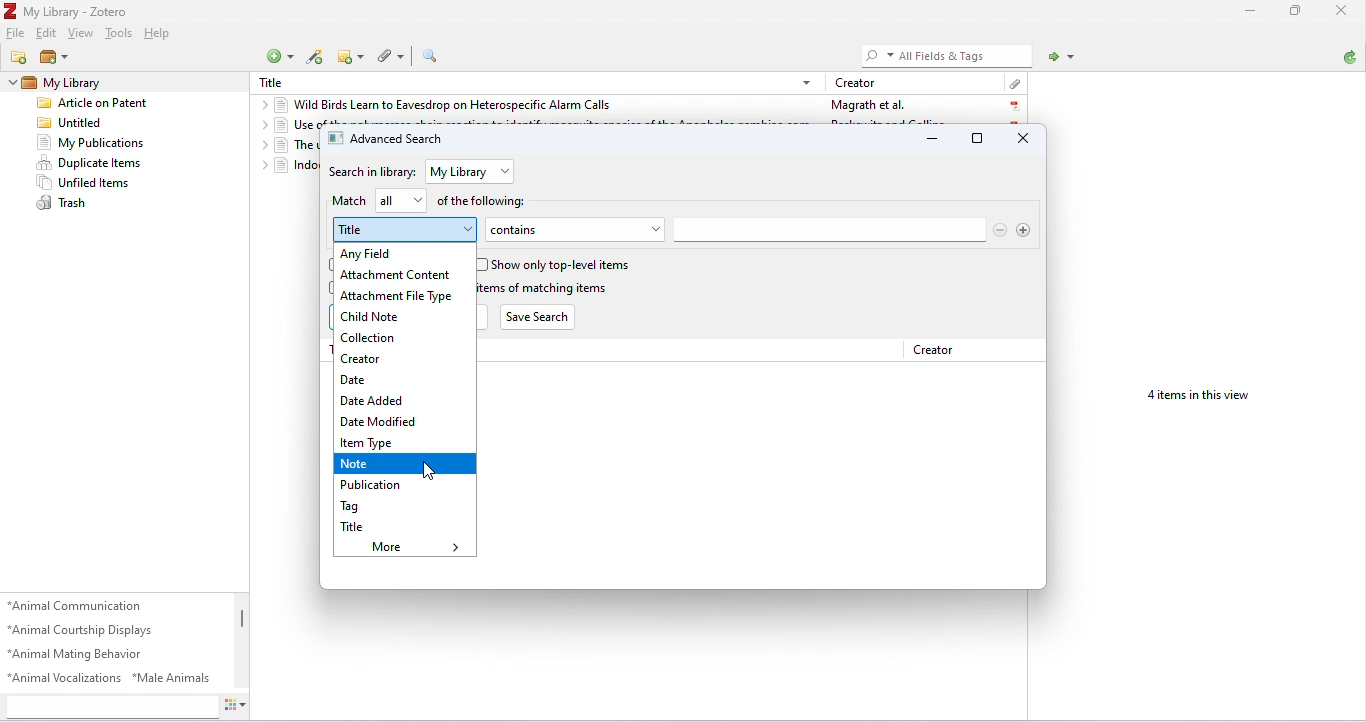 This screenshot has height=722, width=1366. Describe the element at coordinates (122, 34) in the screenshot. I see `tools` at that location.